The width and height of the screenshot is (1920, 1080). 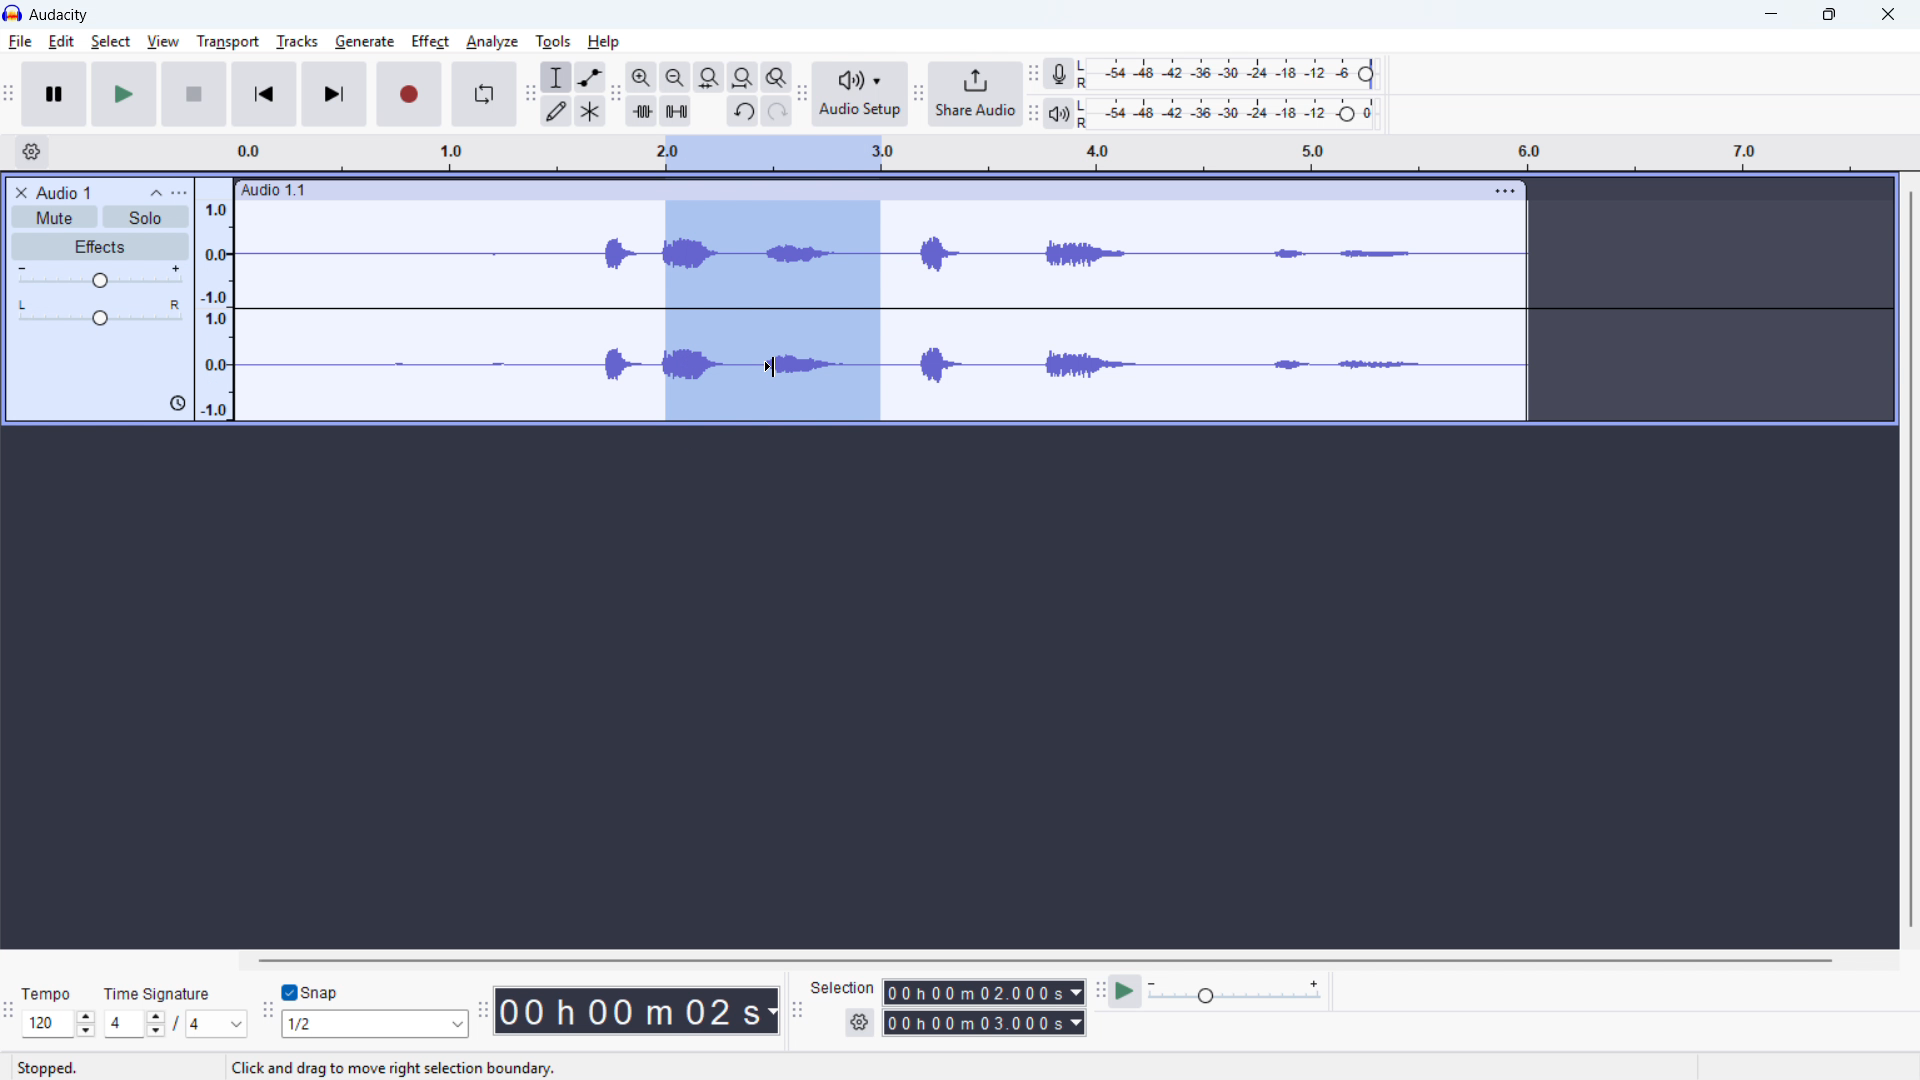 I want to click on File, so click(x=19, y=42).